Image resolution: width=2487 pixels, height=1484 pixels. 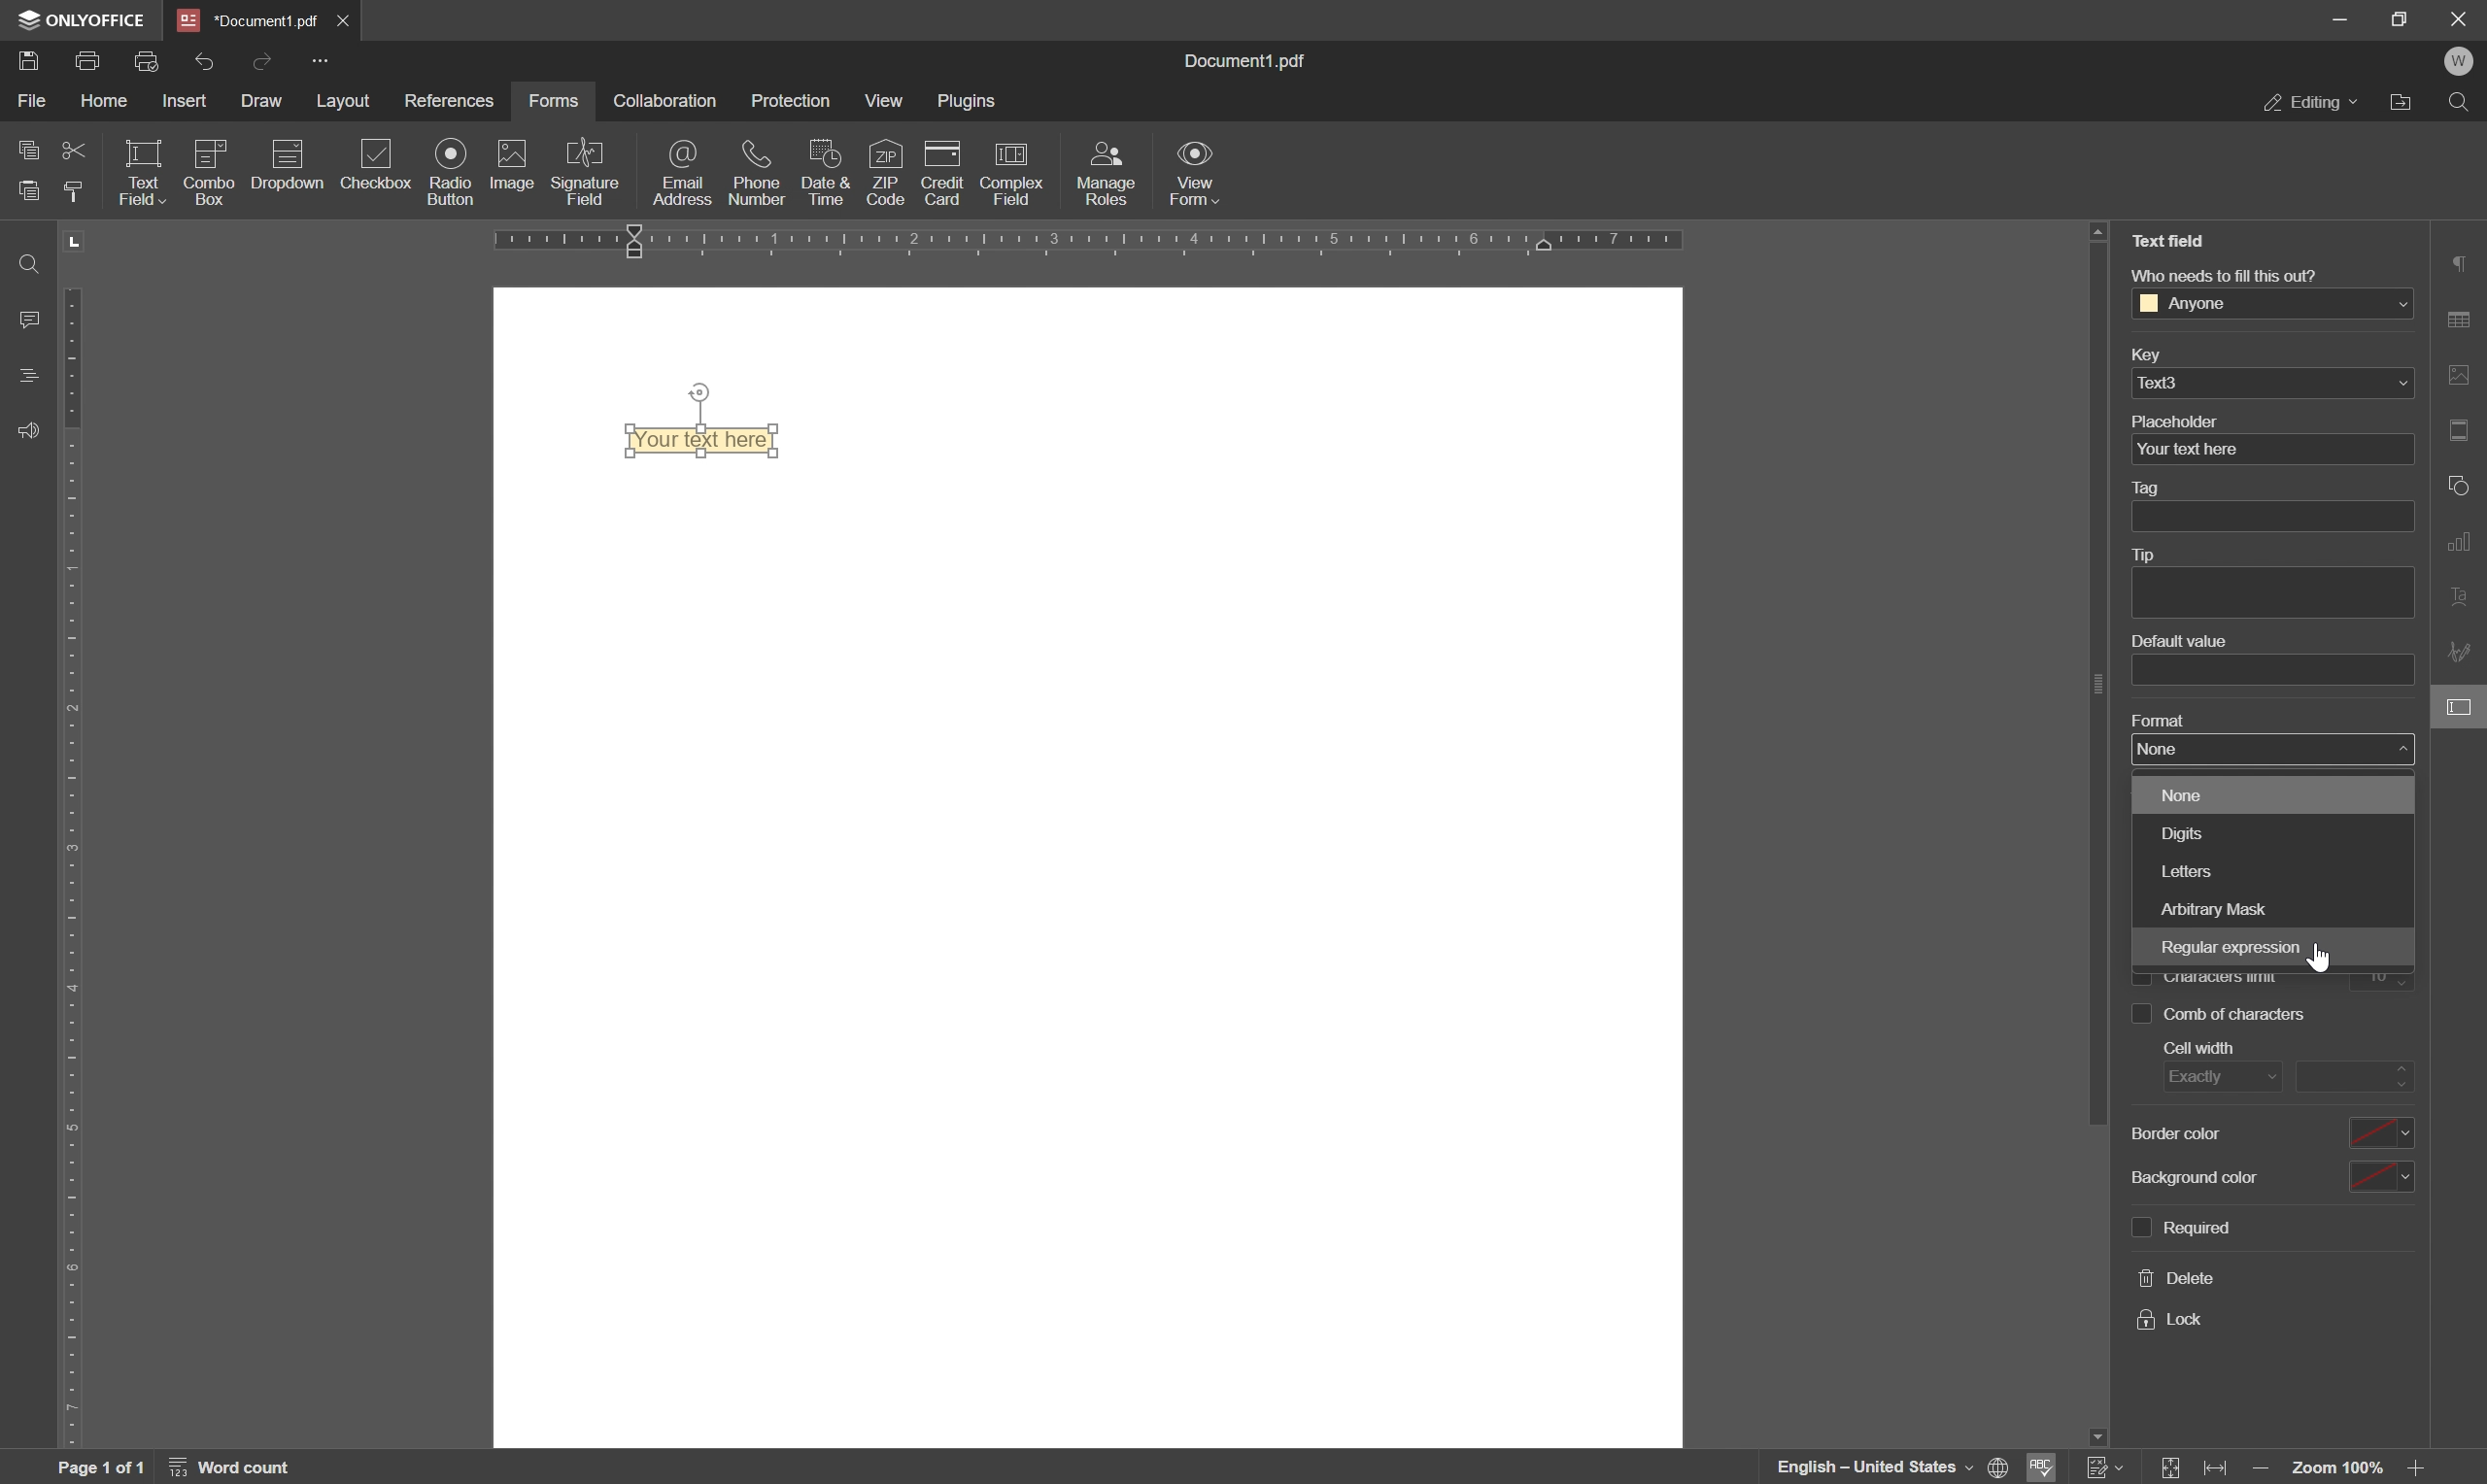 What do you see at coordinates (2195, 304) in the screenshot?
I see `anyone` at bounding box center [2195, 304].